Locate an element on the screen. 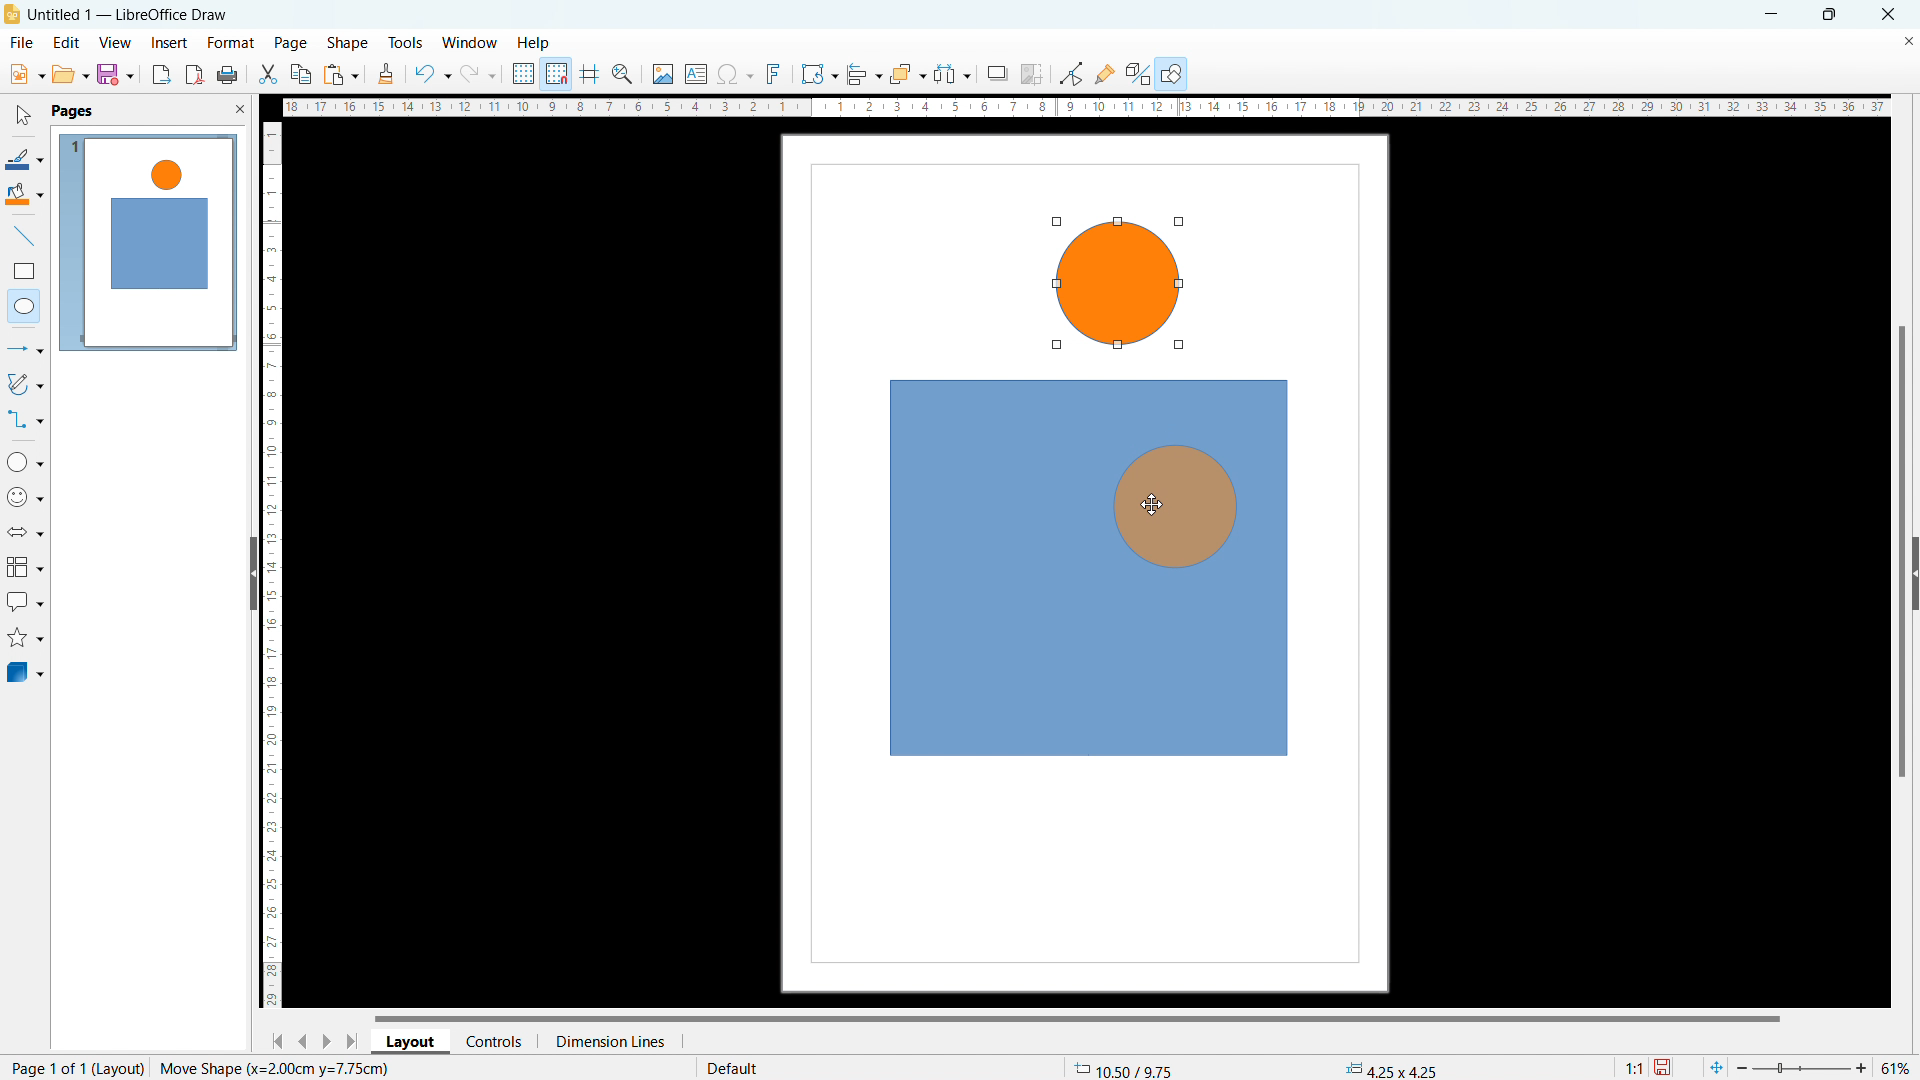  print is located at coordinates (226, 76).